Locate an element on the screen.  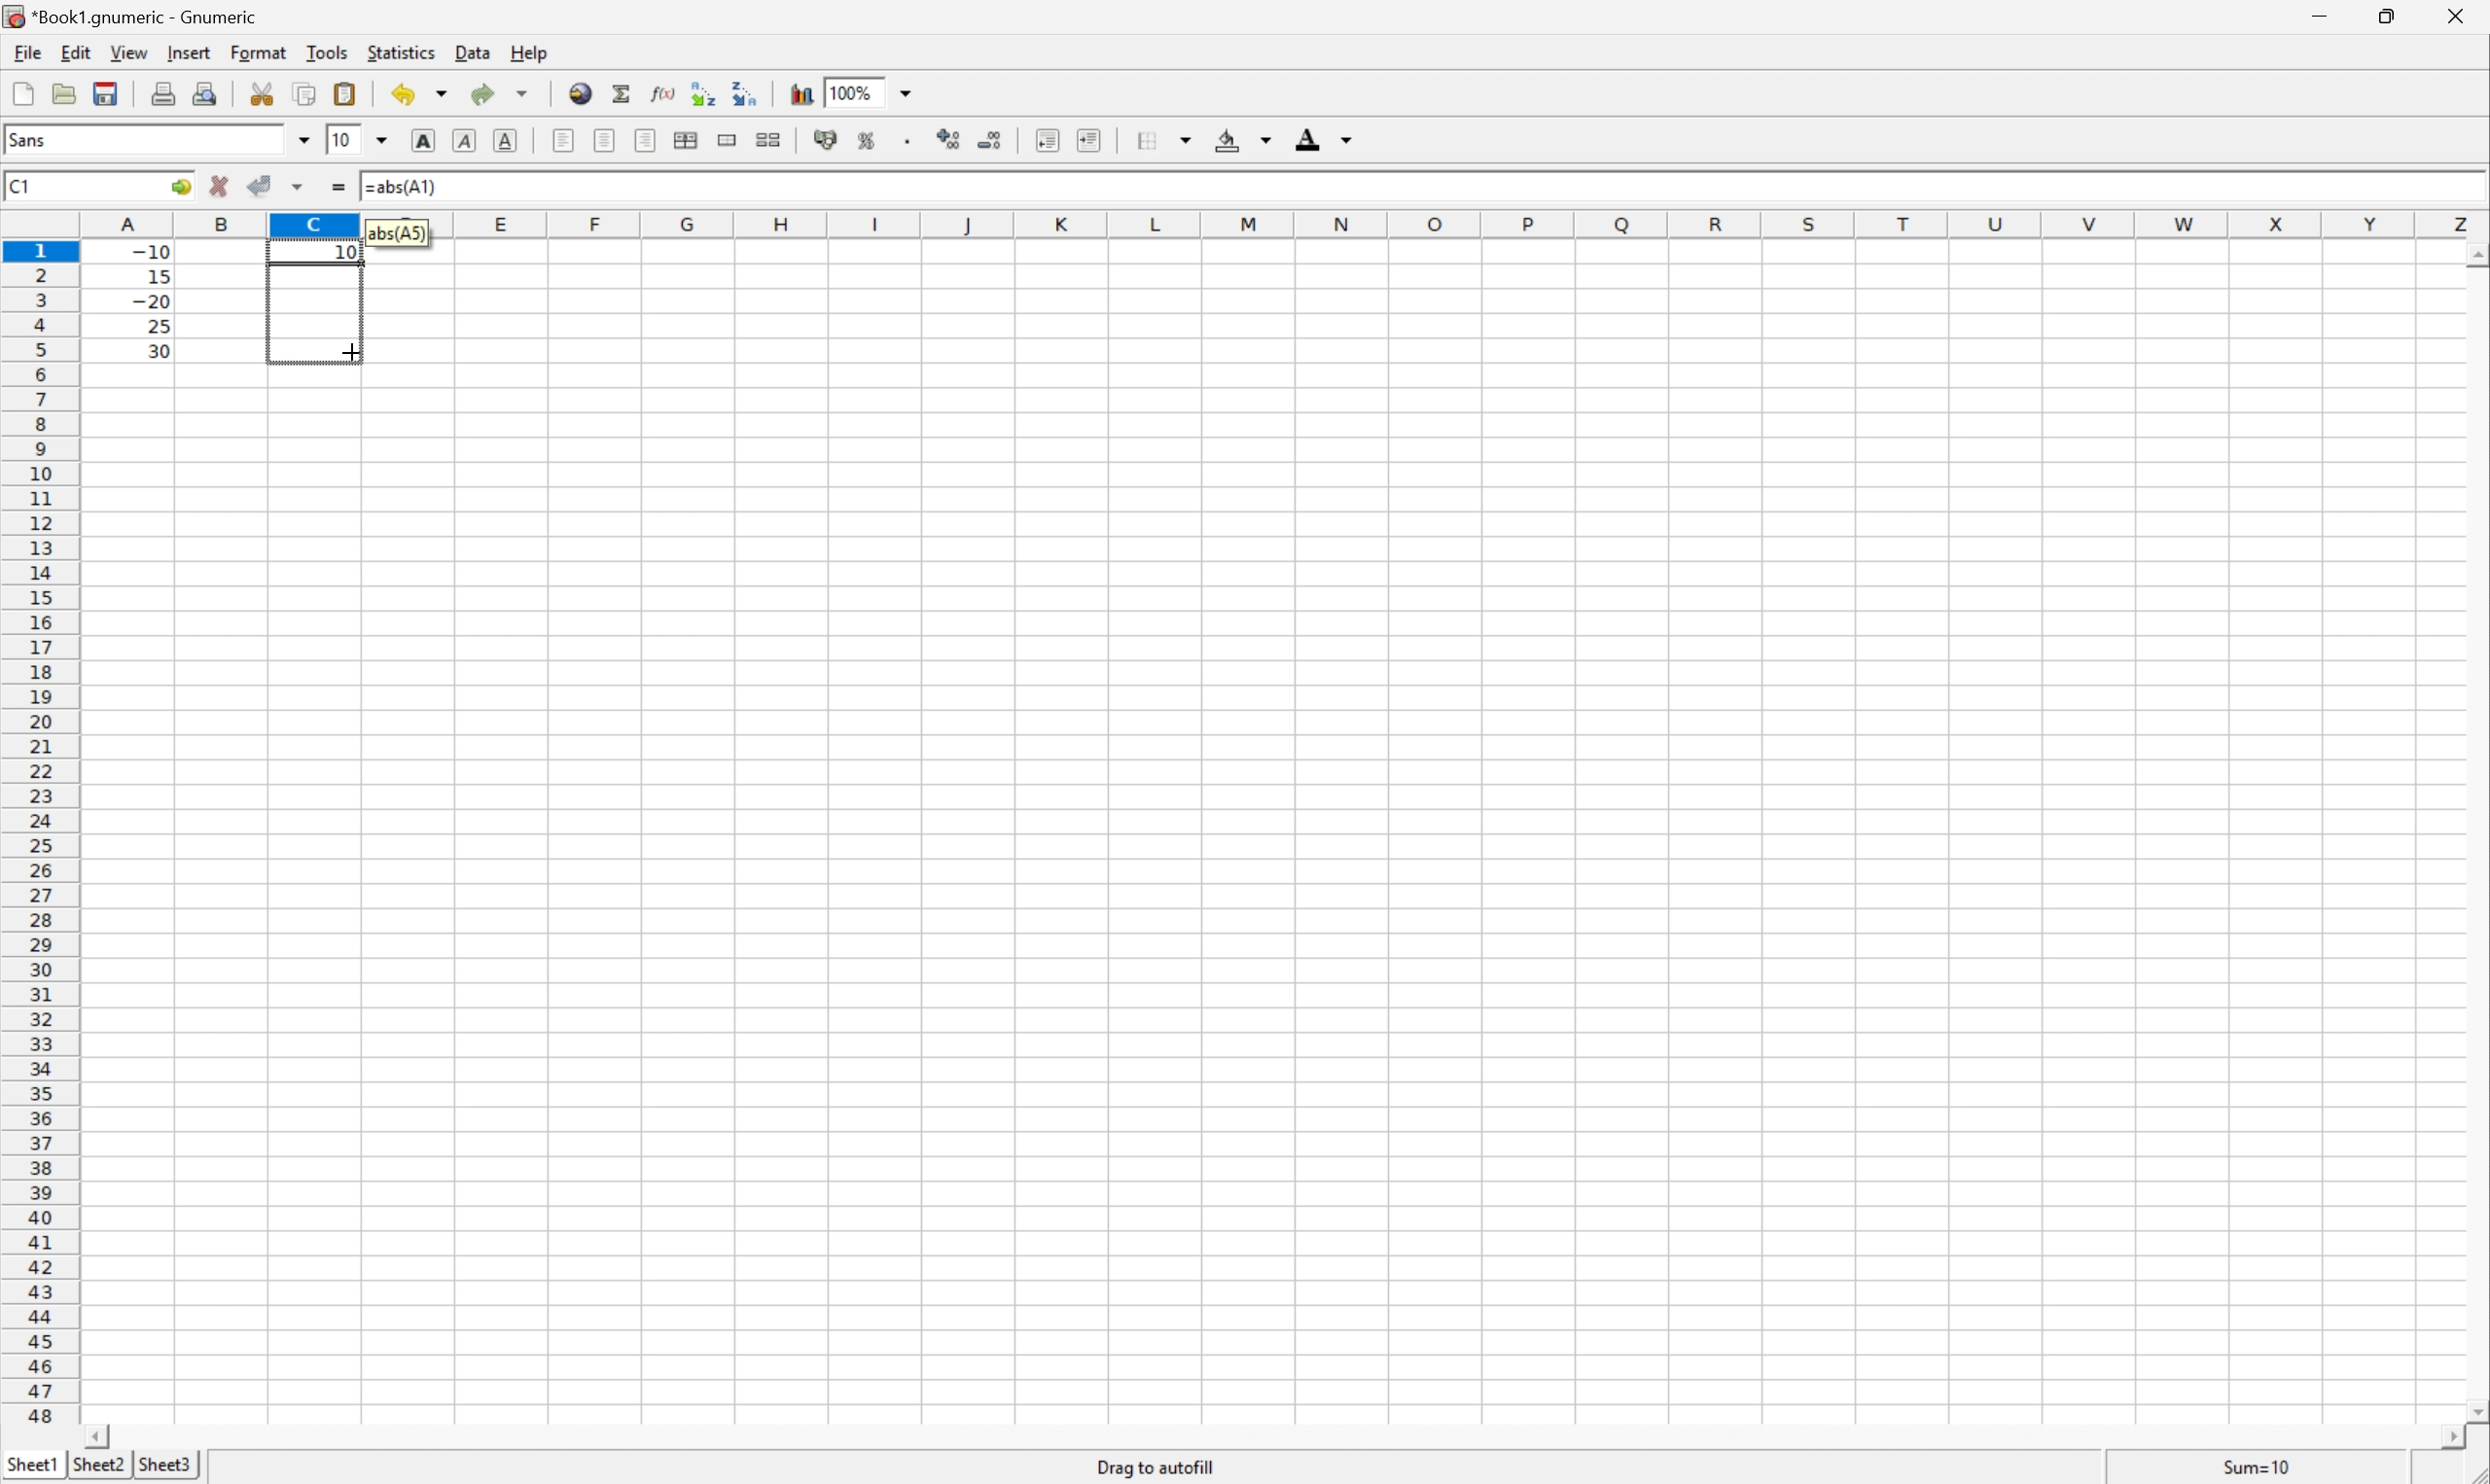
Underline  is located at coordinates (462, 141).